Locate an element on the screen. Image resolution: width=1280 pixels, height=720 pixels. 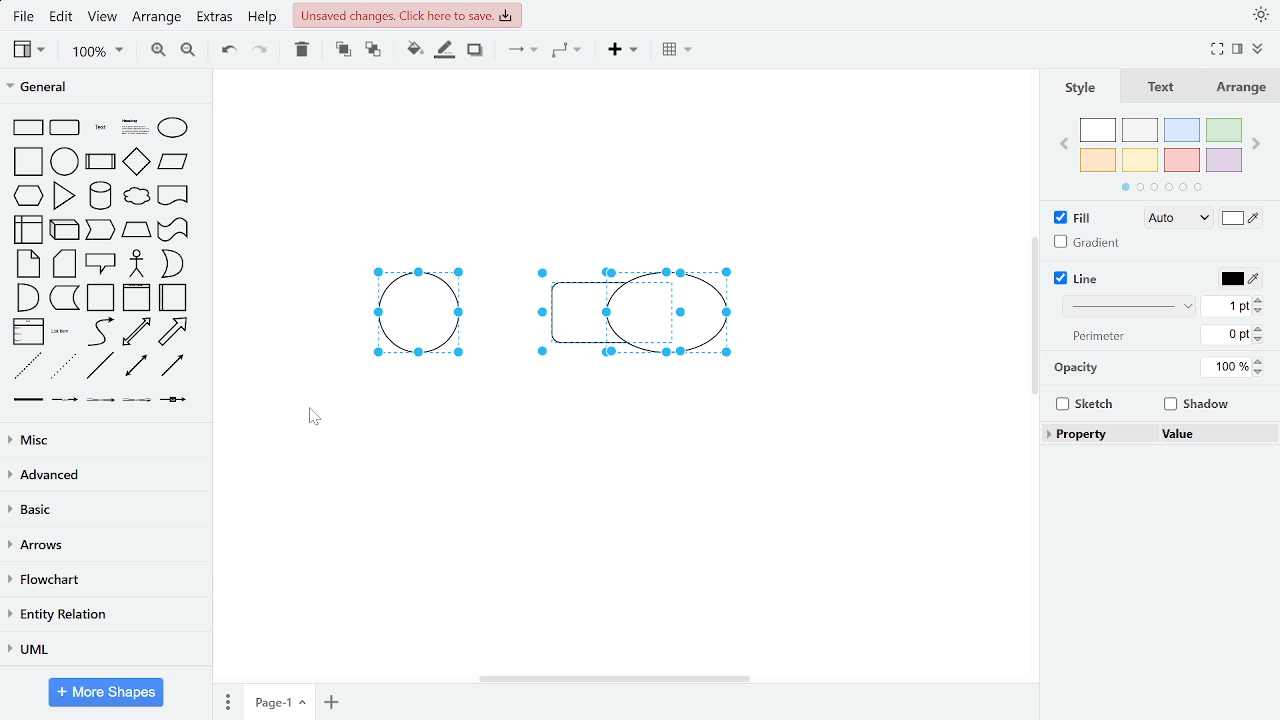
list item is located at coordinates (62, 332).